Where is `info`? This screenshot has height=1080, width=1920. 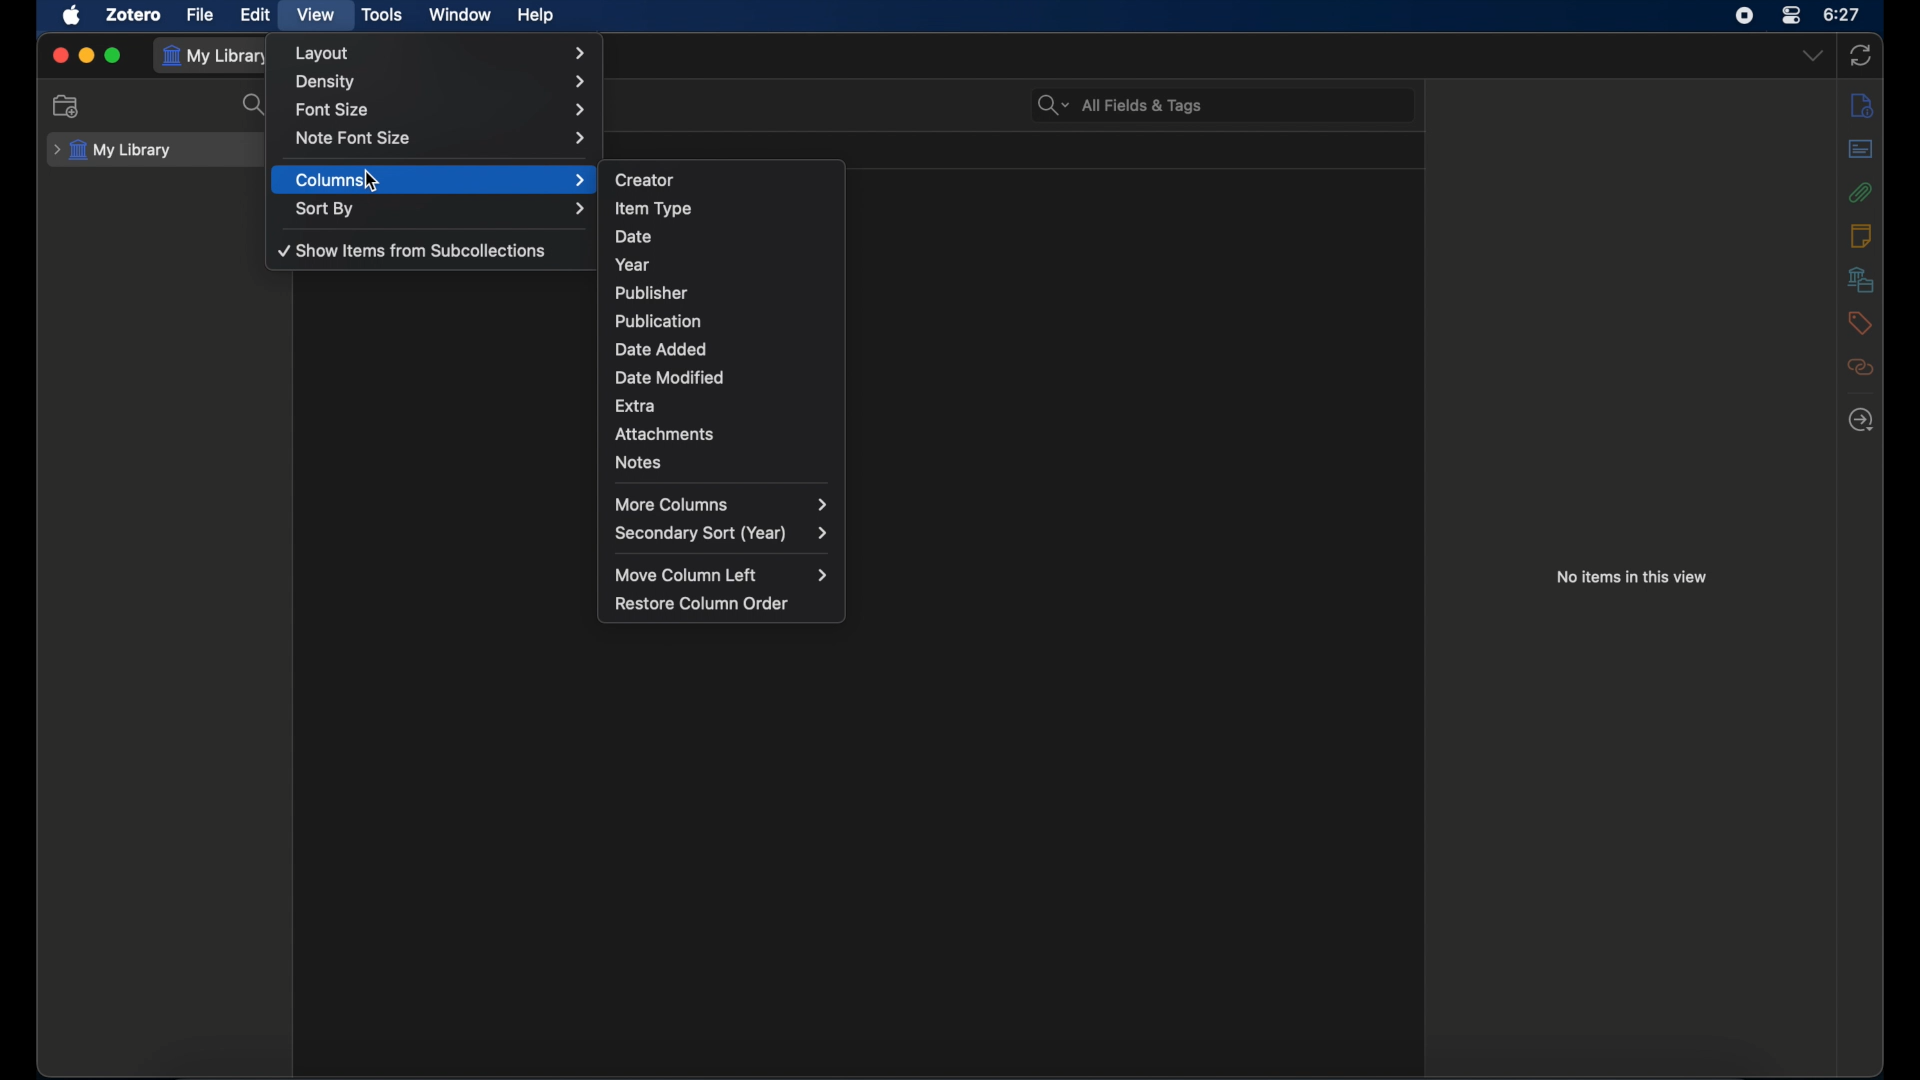 info is located at coordinates (1862, 106).